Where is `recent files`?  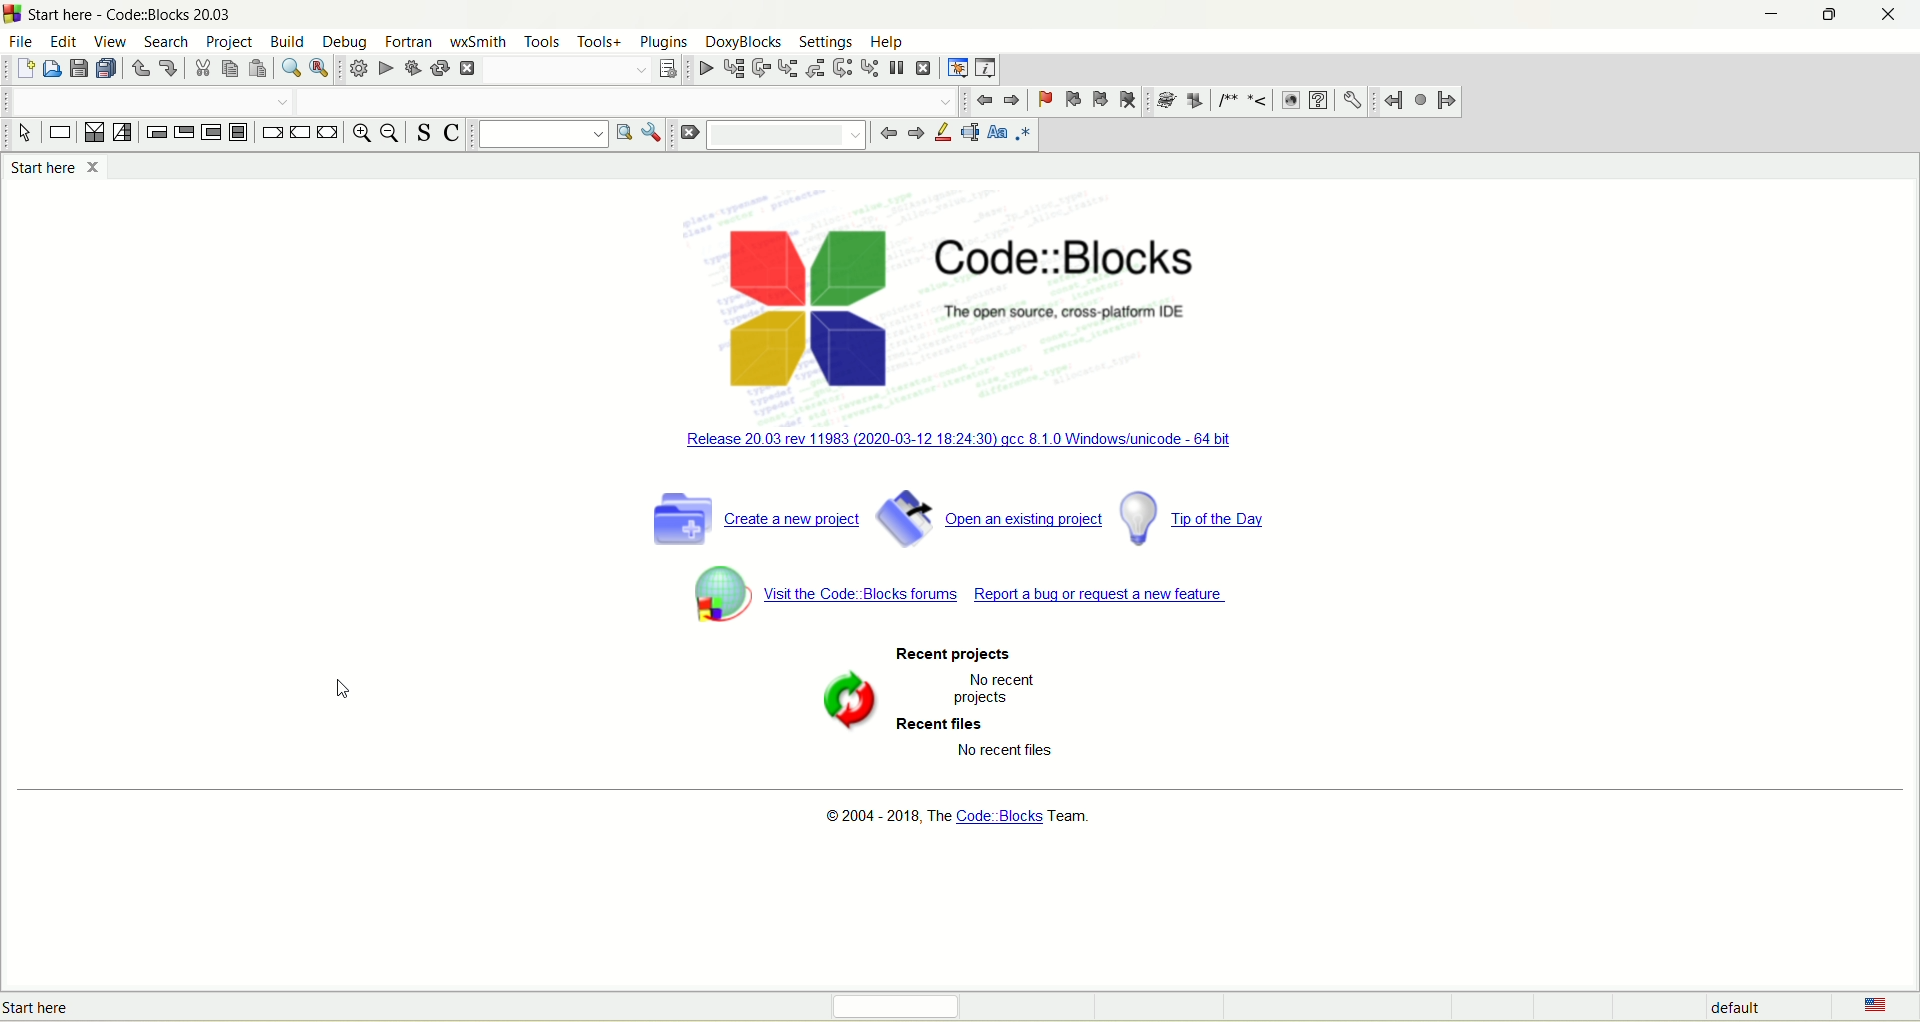 recent files is located at coordinates (946, 728).